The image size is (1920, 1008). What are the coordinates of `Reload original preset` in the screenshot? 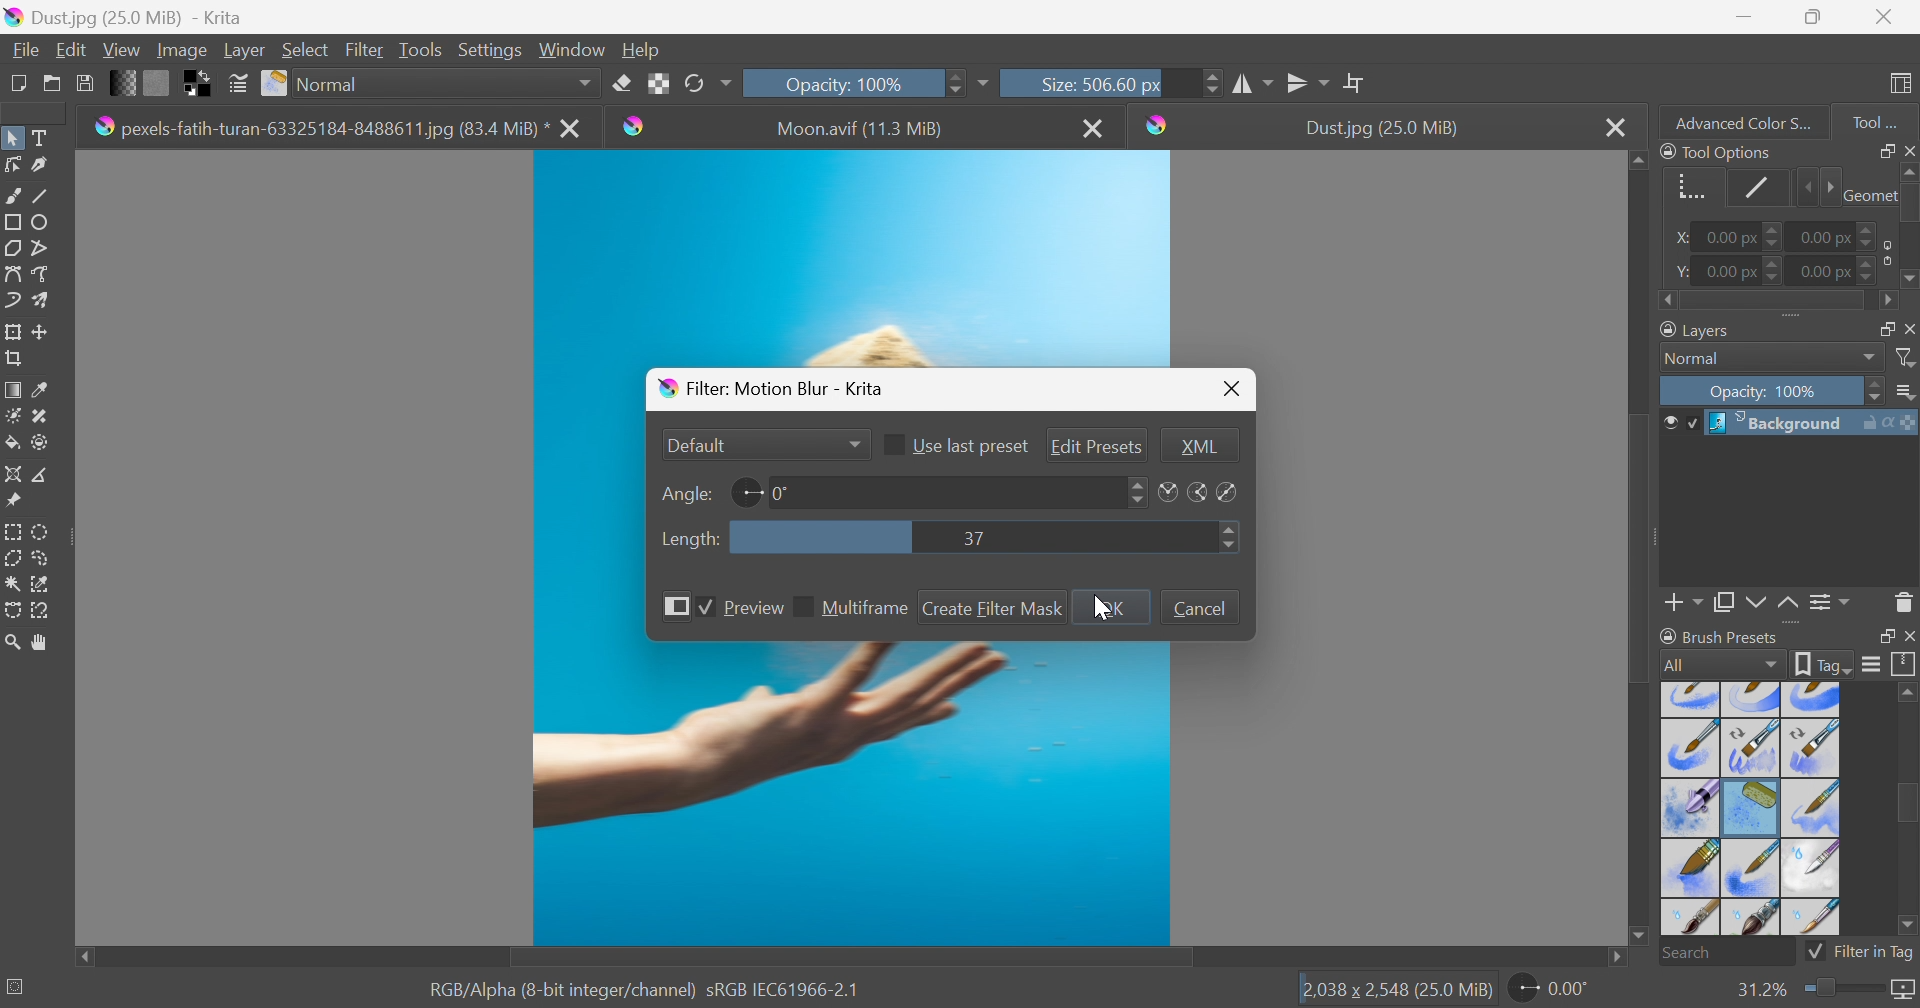 It's located at (707, 81).